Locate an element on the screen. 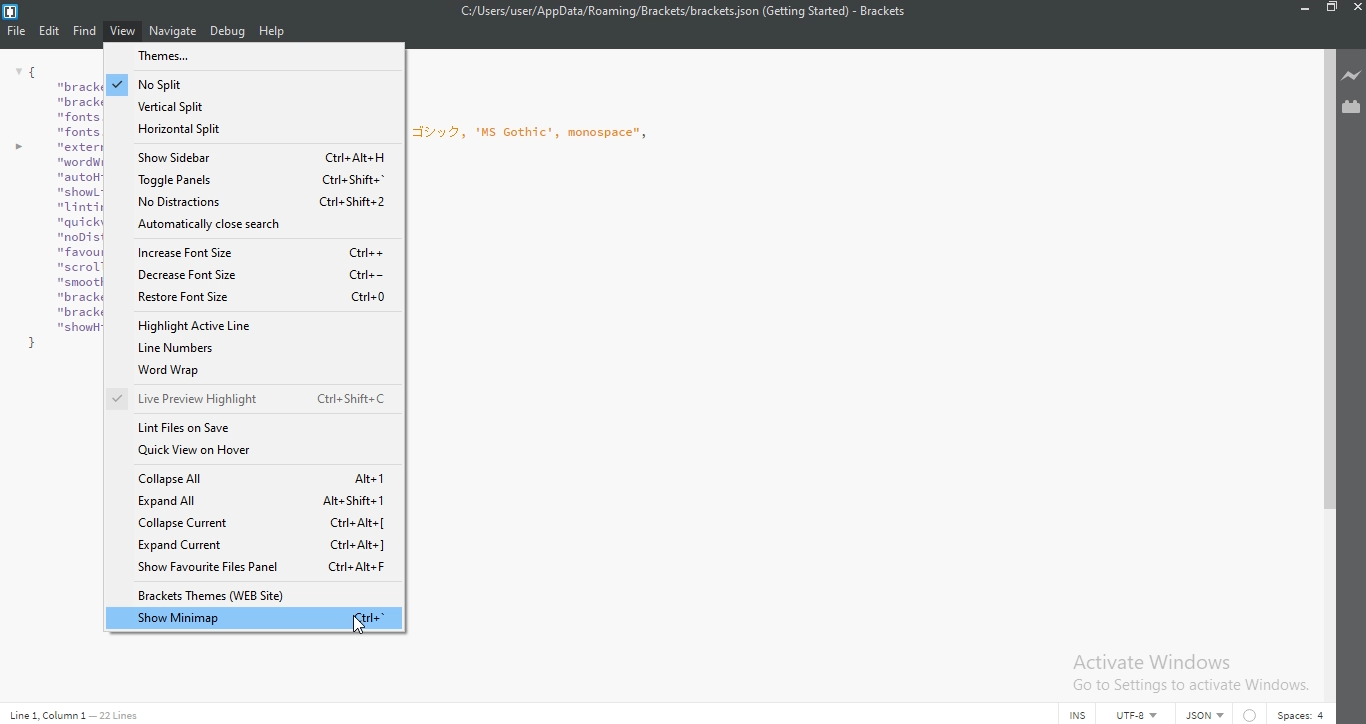 The width and height of the screenshot is (1366, 724). live preview highlight is located at coordinates (250, 399).